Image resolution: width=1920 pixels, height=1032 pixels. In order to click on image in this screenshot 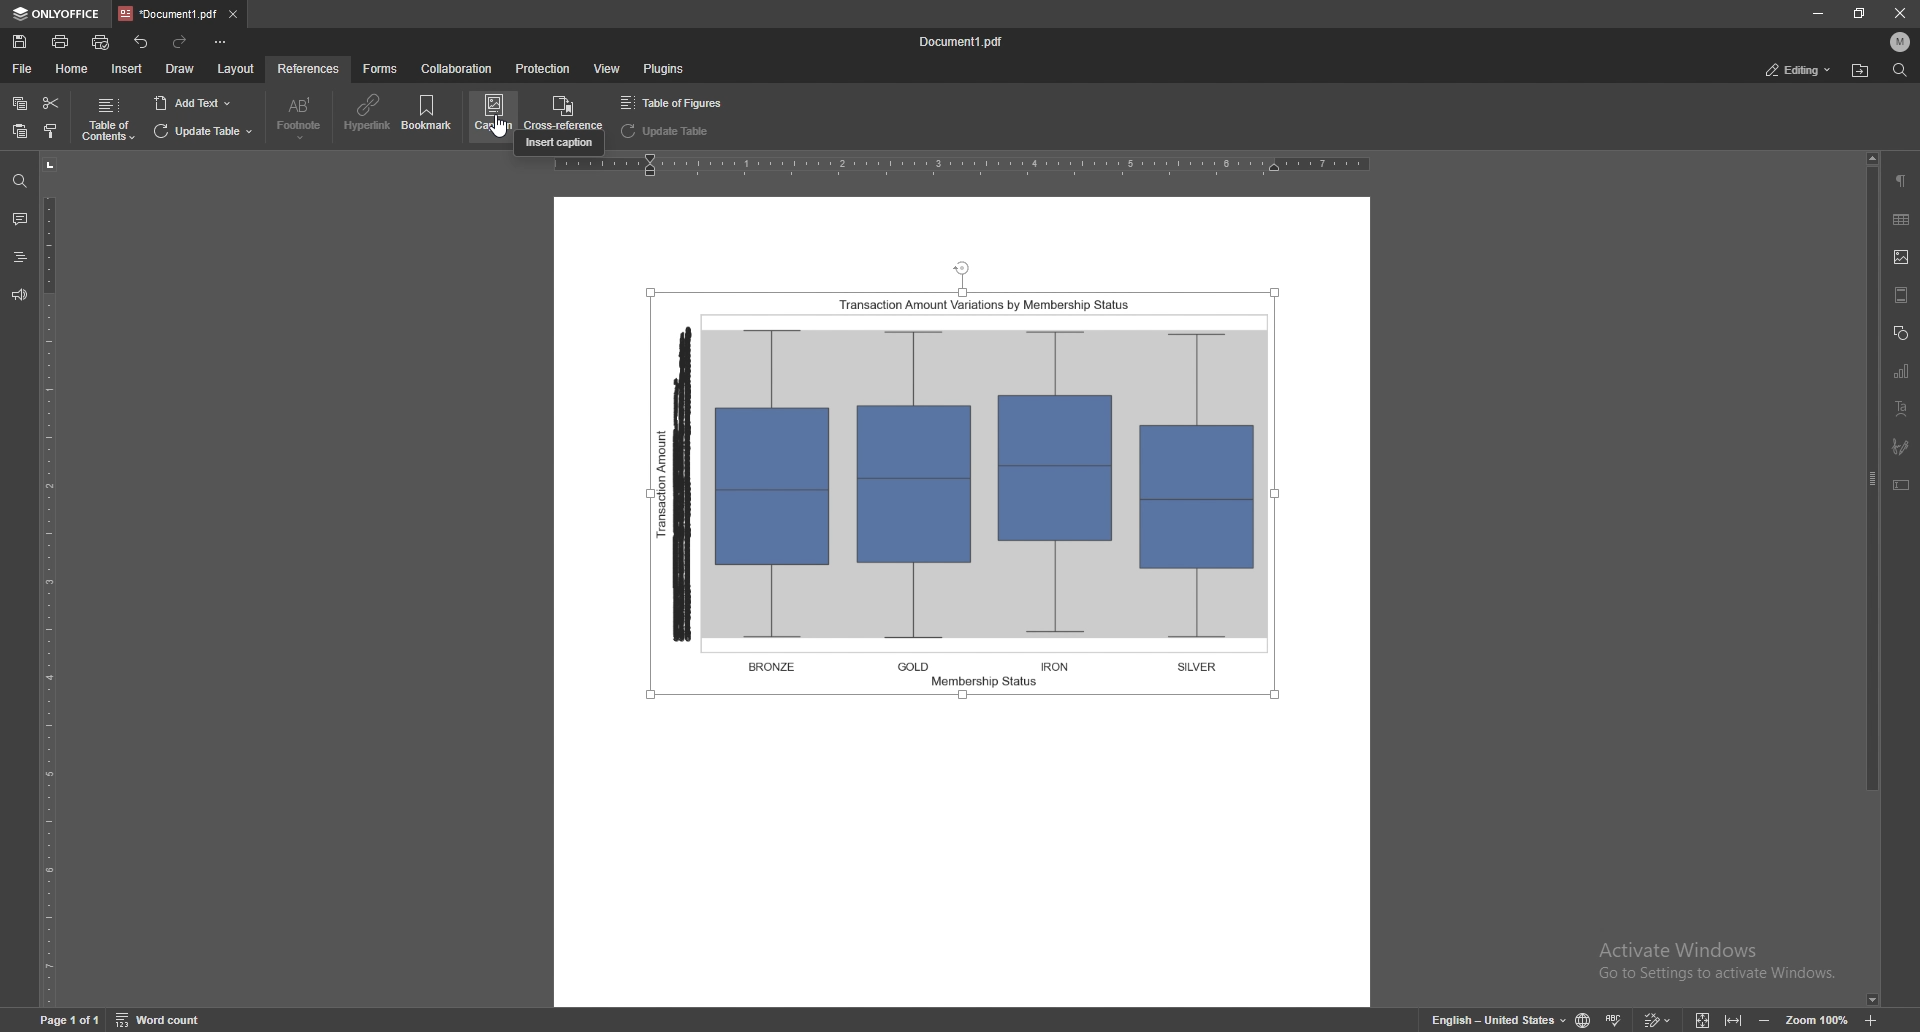, I will do `click(1903, 257)`.